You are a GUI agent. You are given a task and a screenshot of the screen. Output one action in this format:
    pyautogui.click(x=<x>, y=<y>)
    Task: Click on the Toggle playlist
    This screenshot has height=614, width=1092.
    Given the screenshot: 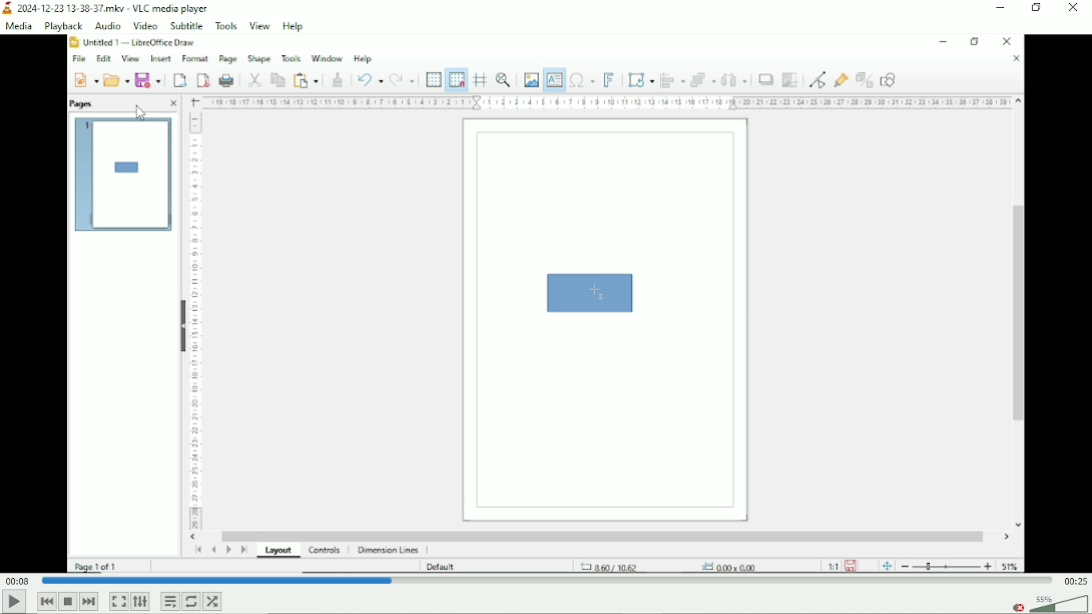 What is the action you would take?
    pyautogui.click(x=169, y=600)
    